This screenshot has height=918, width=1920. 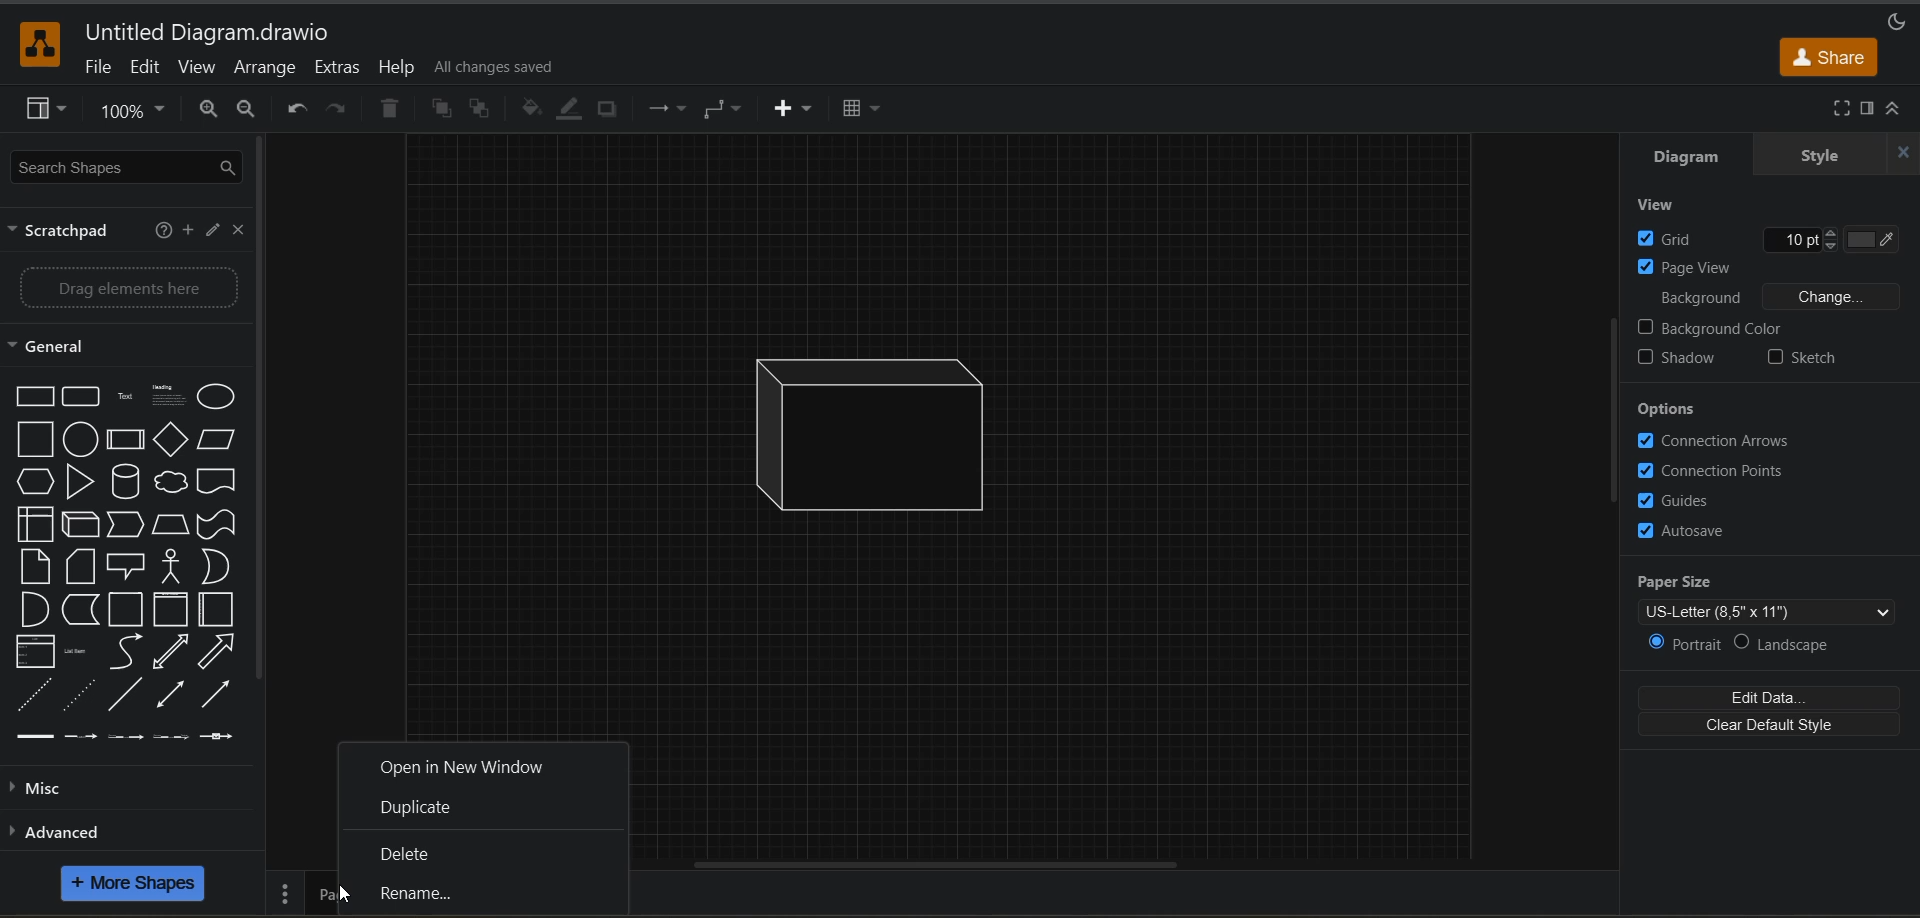 What do you see at coordinates (297, 107) in the screenshot?
I see `undo` at bounding box center [297, 107].